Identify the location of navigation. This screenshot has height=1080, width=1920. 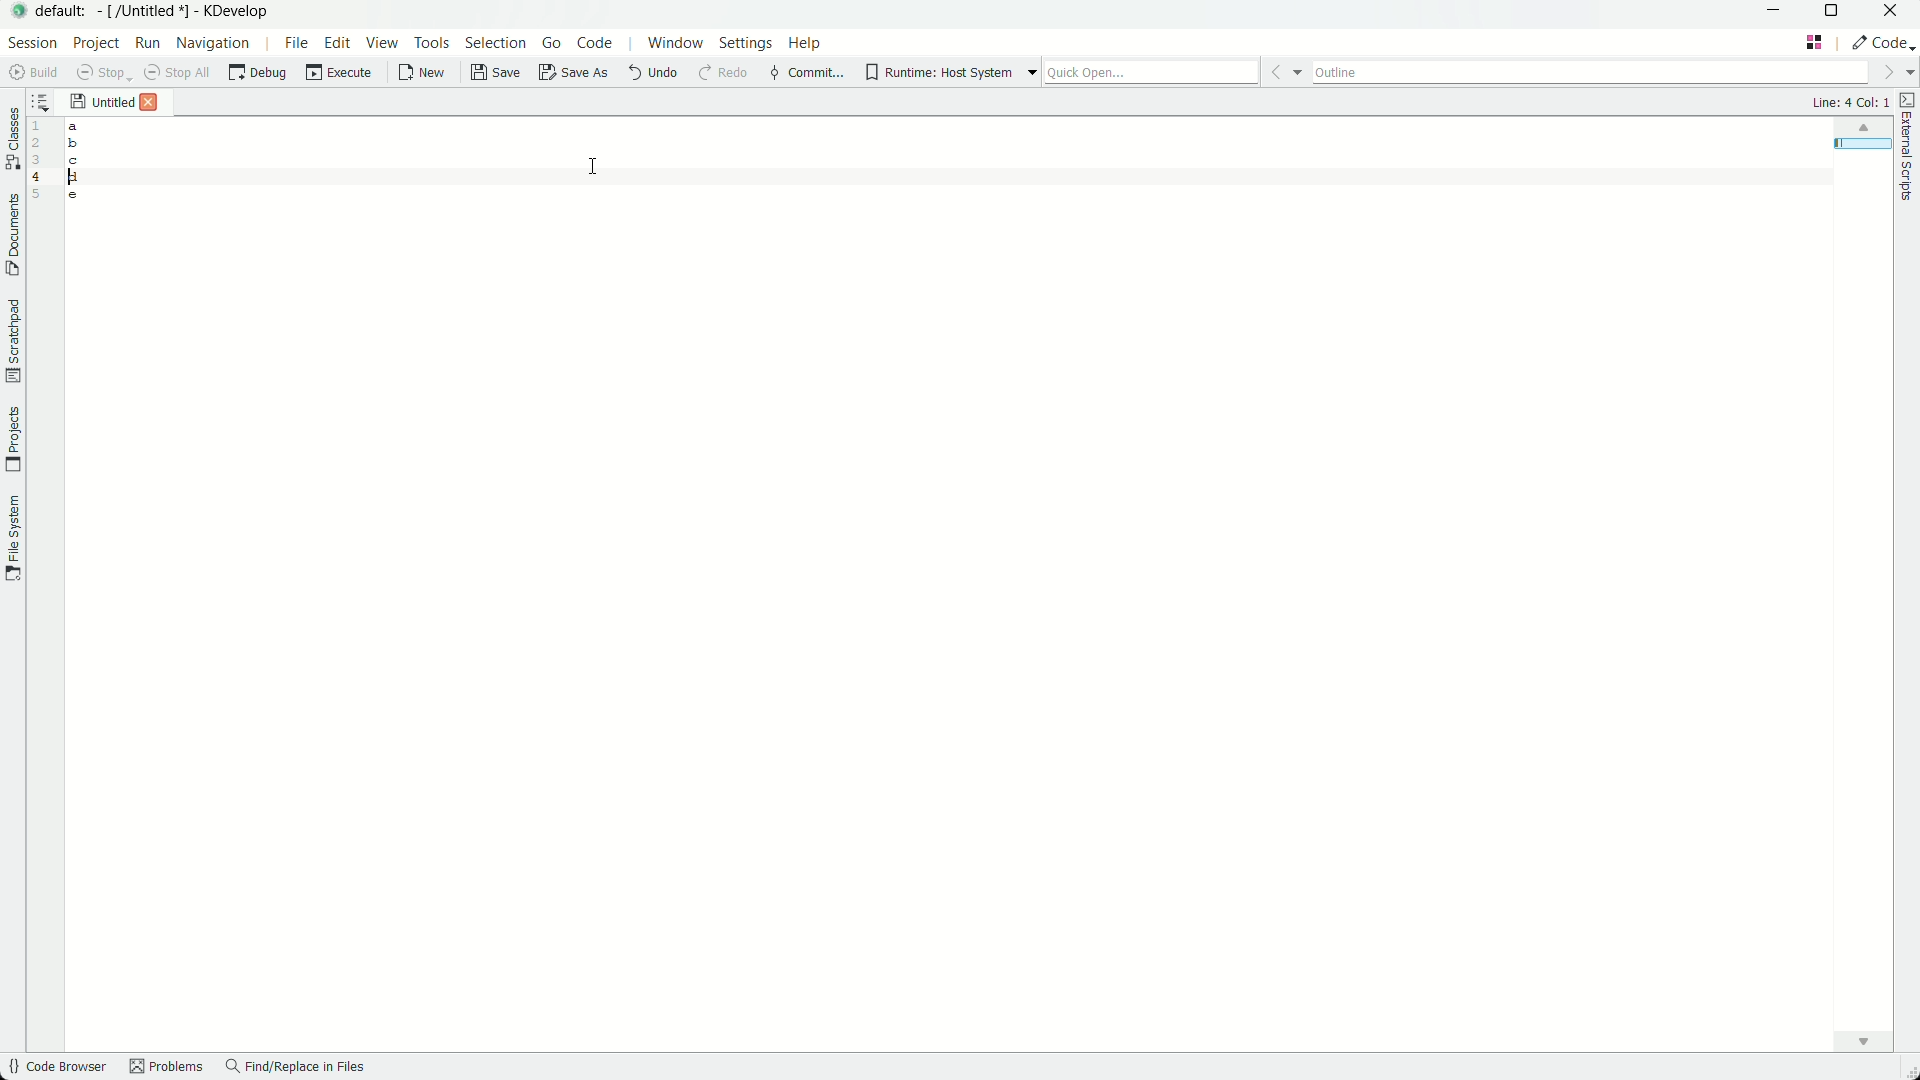
(213, 44).